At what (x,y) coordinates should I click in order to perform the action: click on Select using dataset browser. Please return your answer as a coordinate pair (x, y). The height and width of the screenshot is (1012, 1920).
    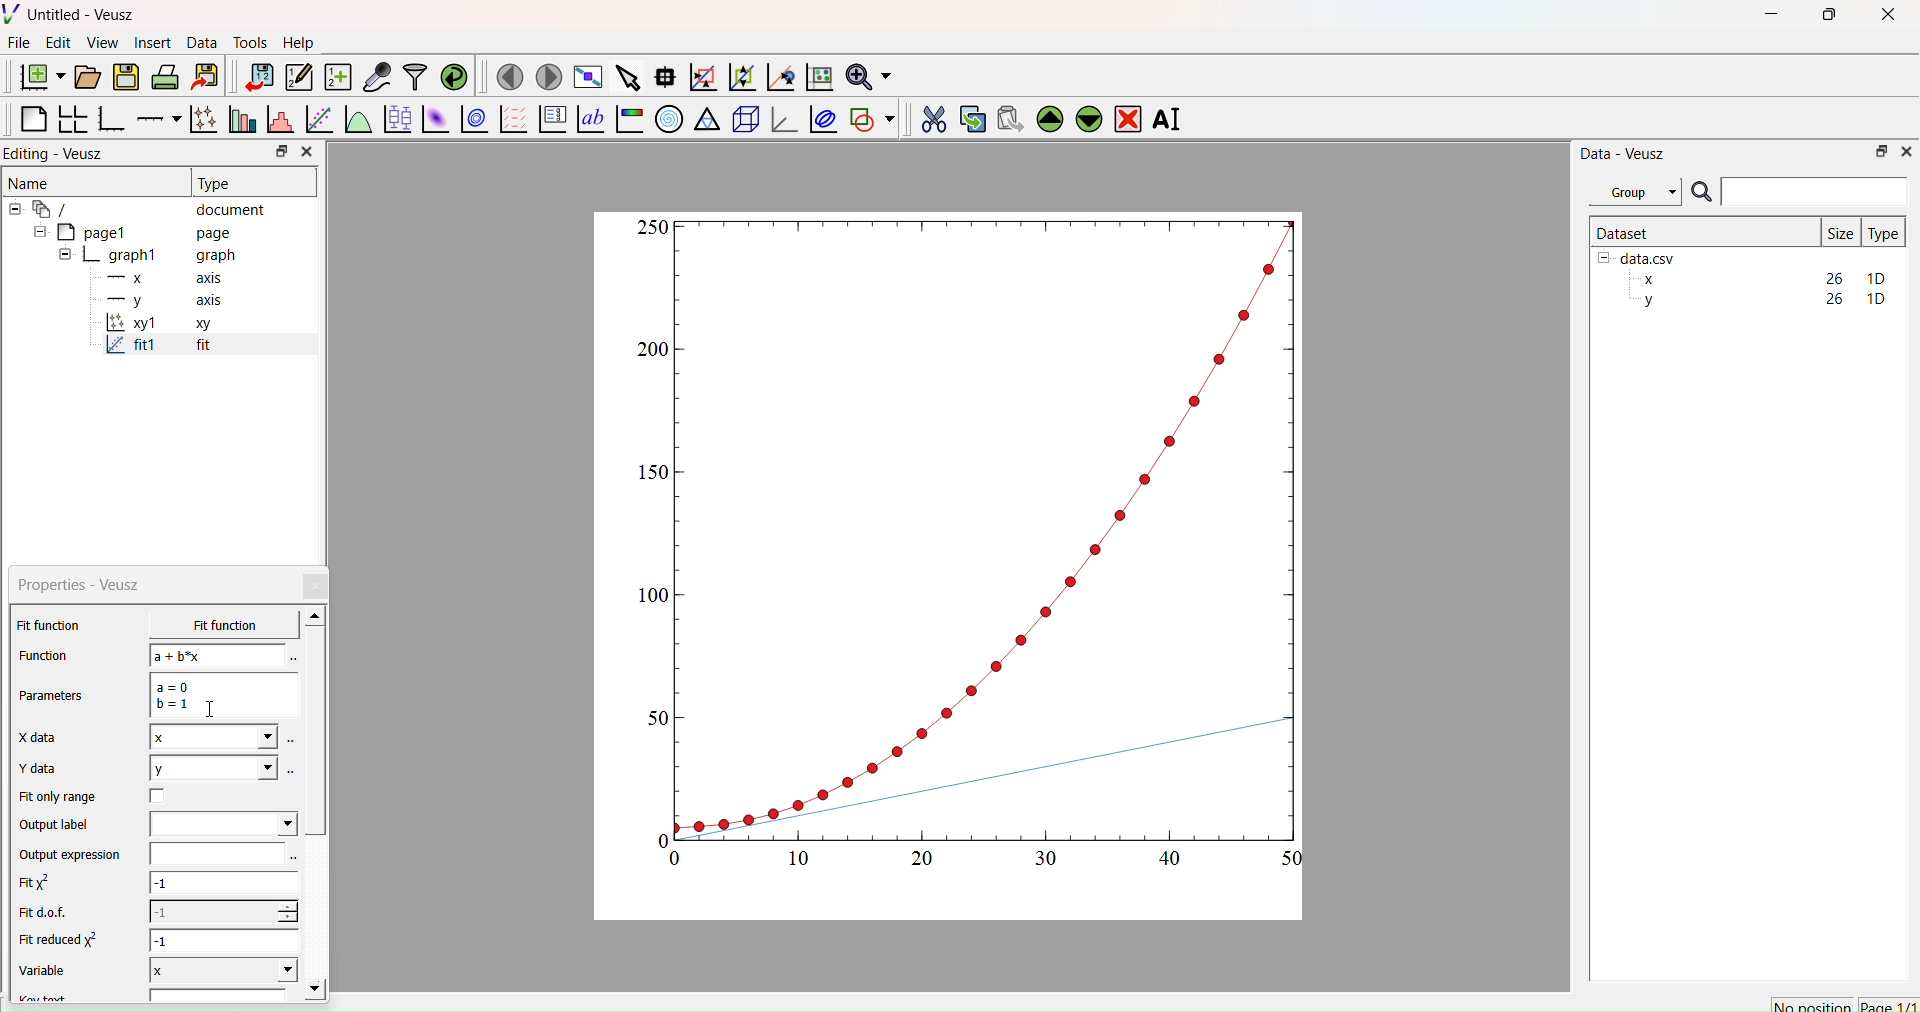
    Looking at the image, I should click on (291, 743).